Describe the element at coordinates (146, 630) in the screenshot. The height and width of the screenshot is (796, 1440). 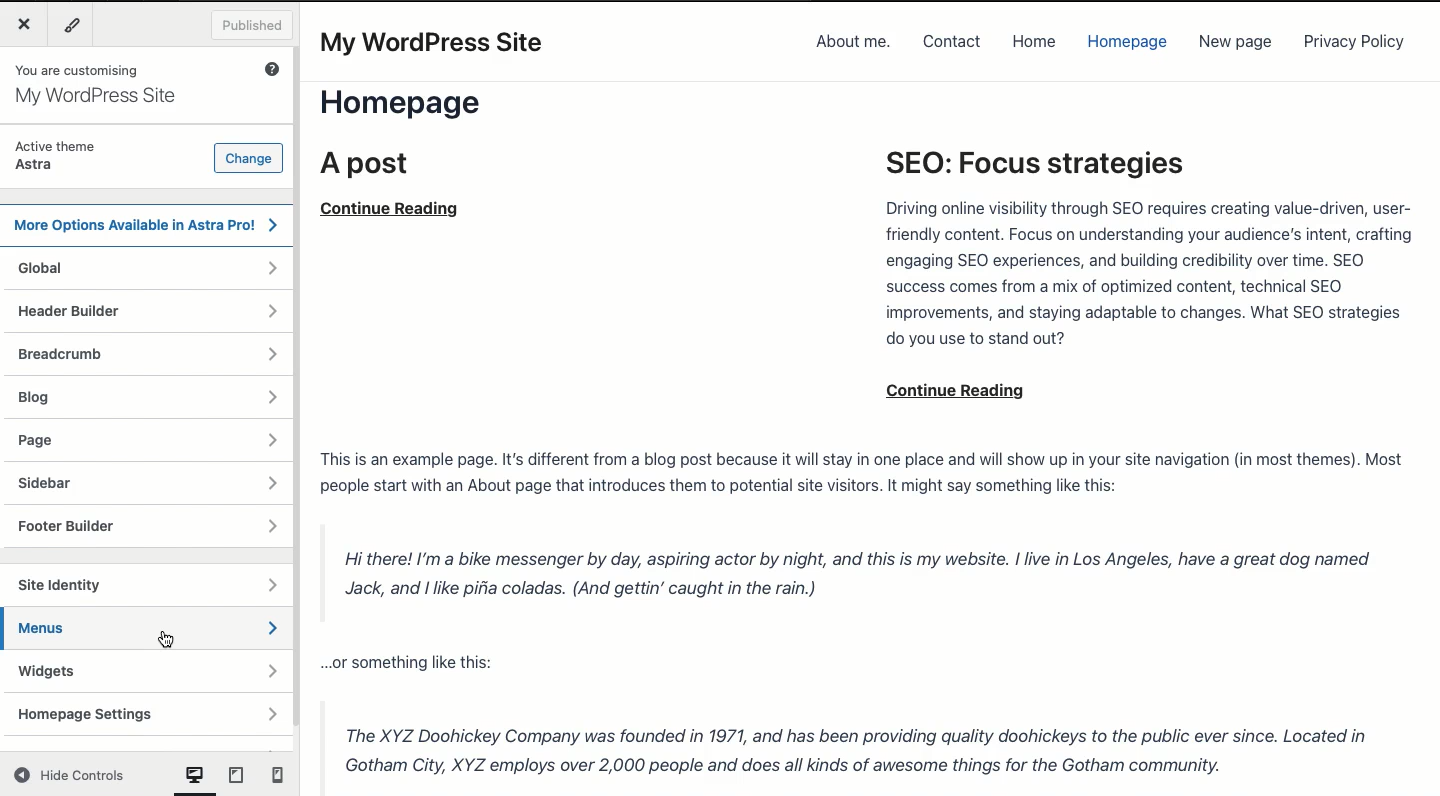
I see `Menus` at that location.